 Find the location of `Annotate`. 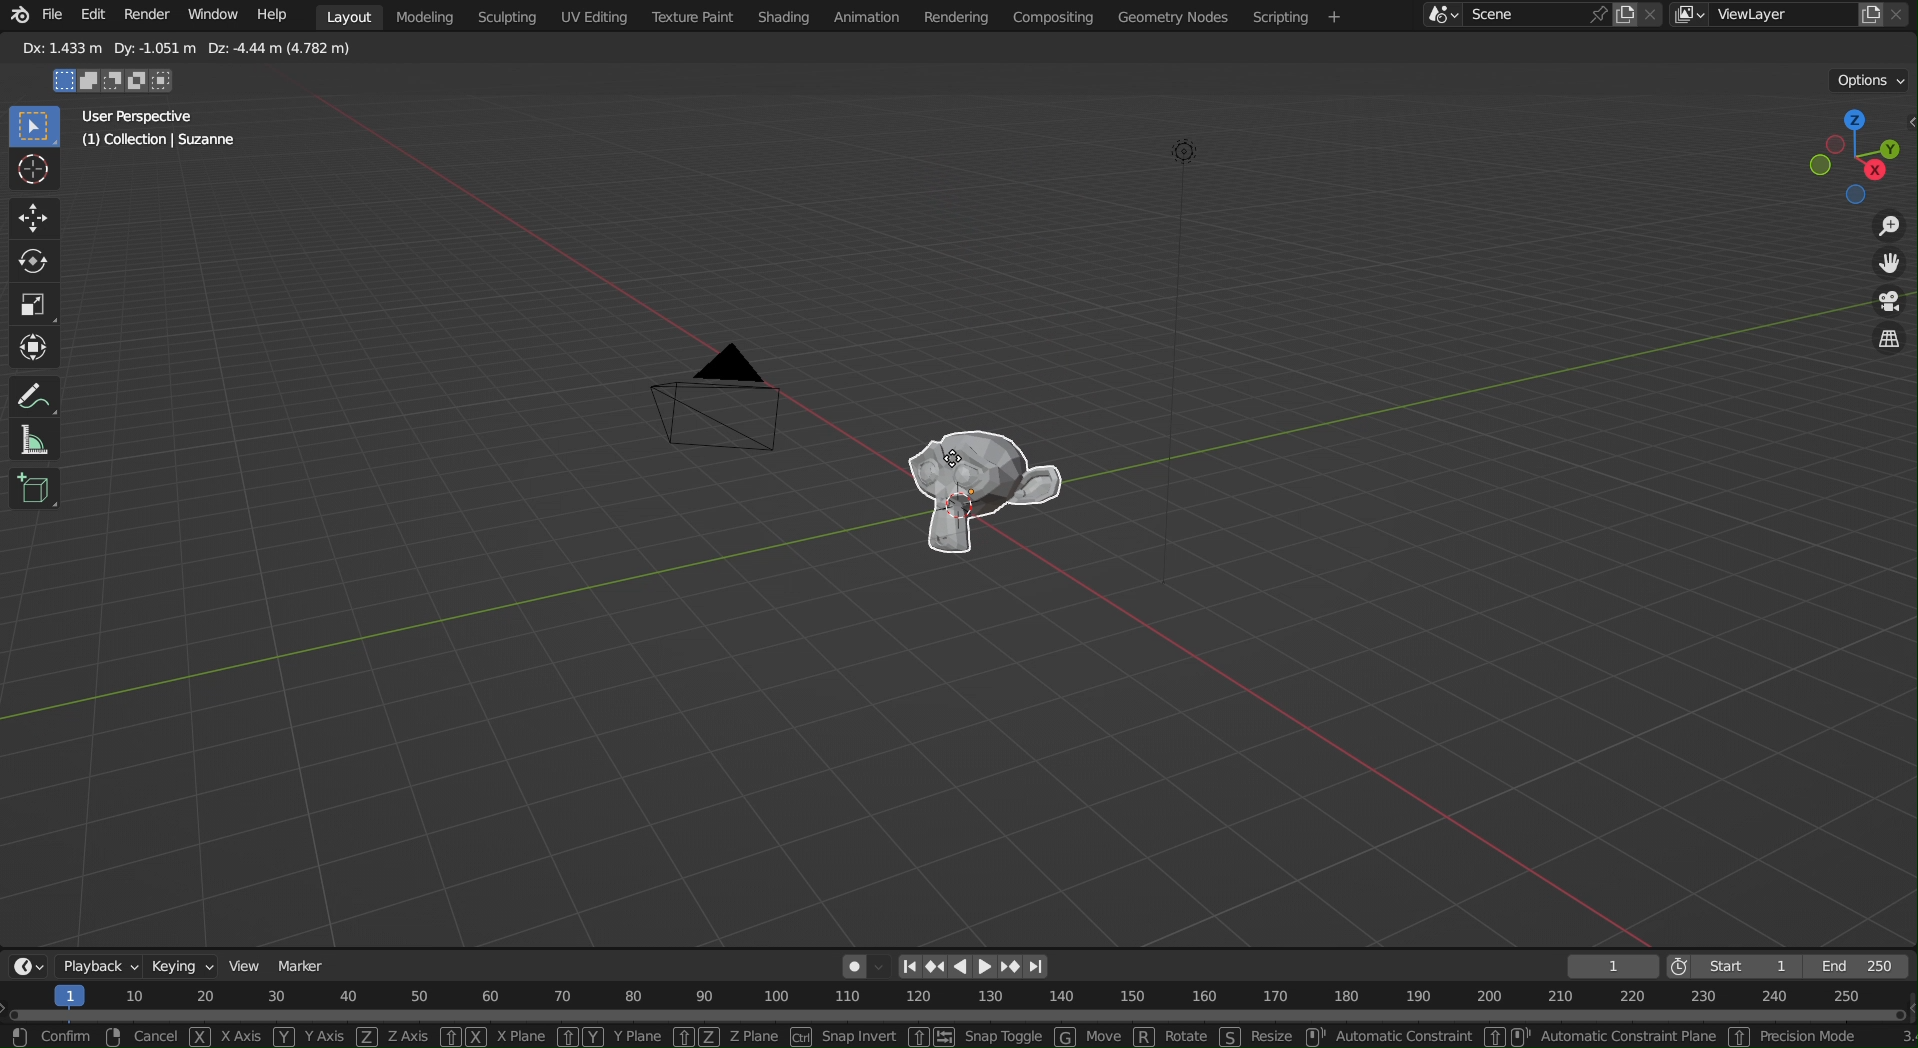

Annotate is located at coordinates (36, 395).